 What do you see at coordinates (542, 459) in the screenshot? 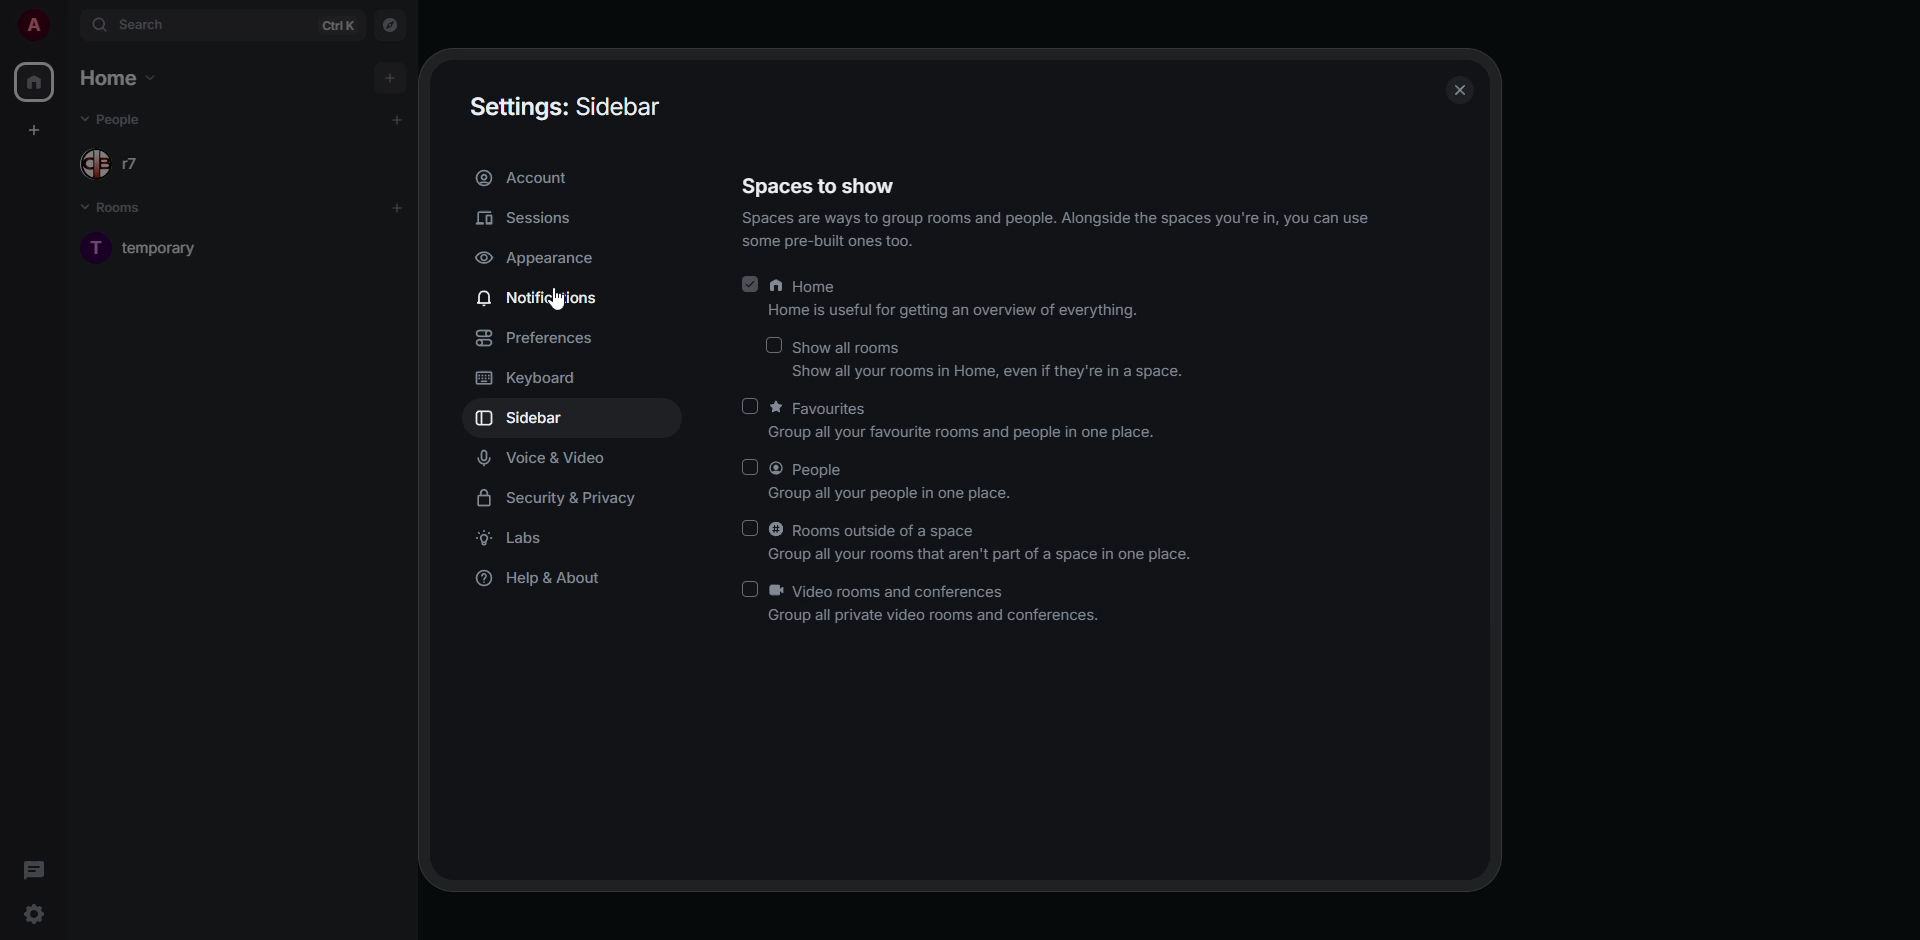
I see `voice & video` at bounding box center [542, 459].